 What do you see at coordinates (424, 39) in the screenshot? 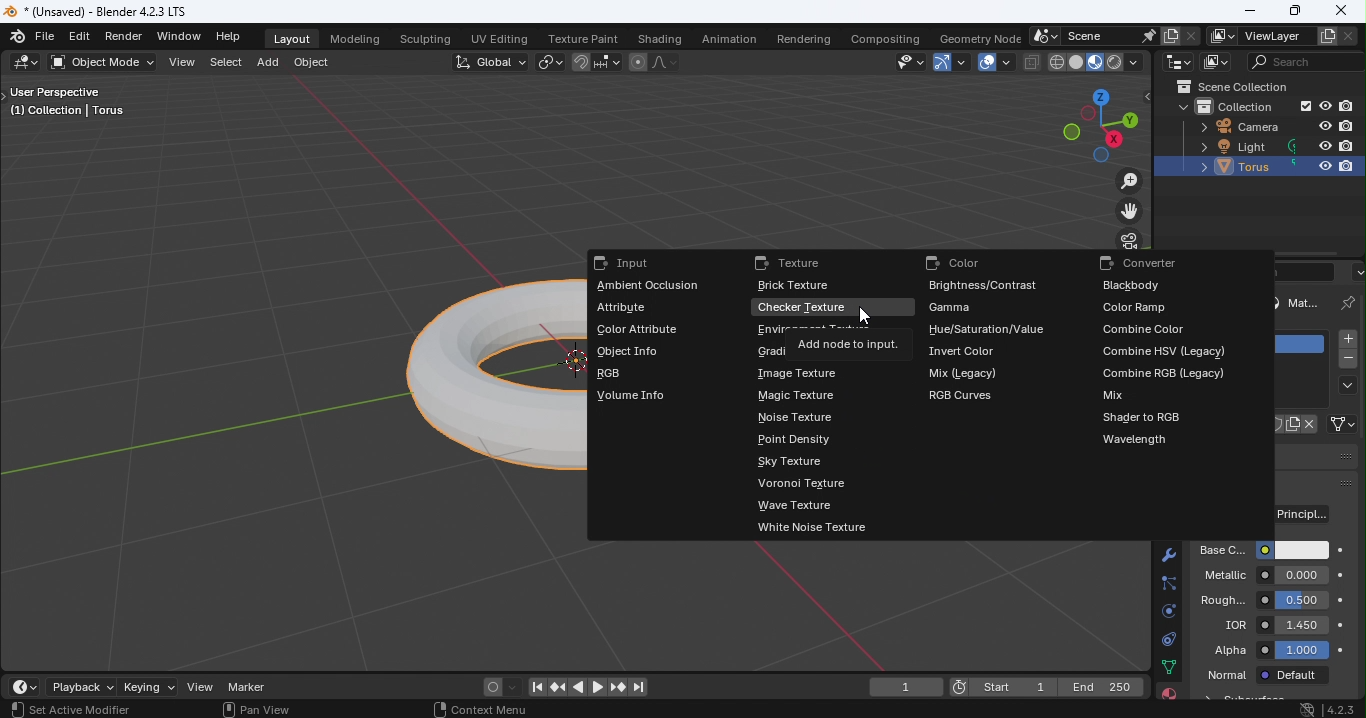
I see `Sculpting` at bounding box center [424, 39].